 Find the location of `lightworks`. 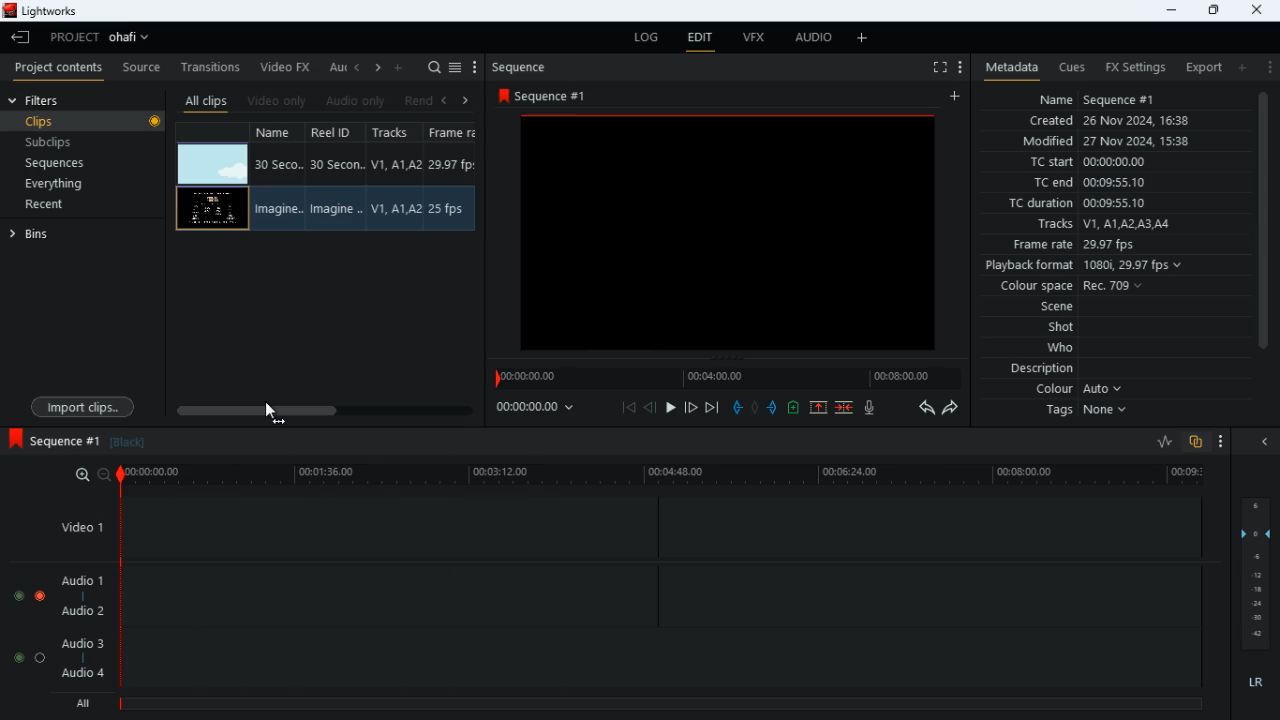

lightworks is located at coordinates (41, 10).